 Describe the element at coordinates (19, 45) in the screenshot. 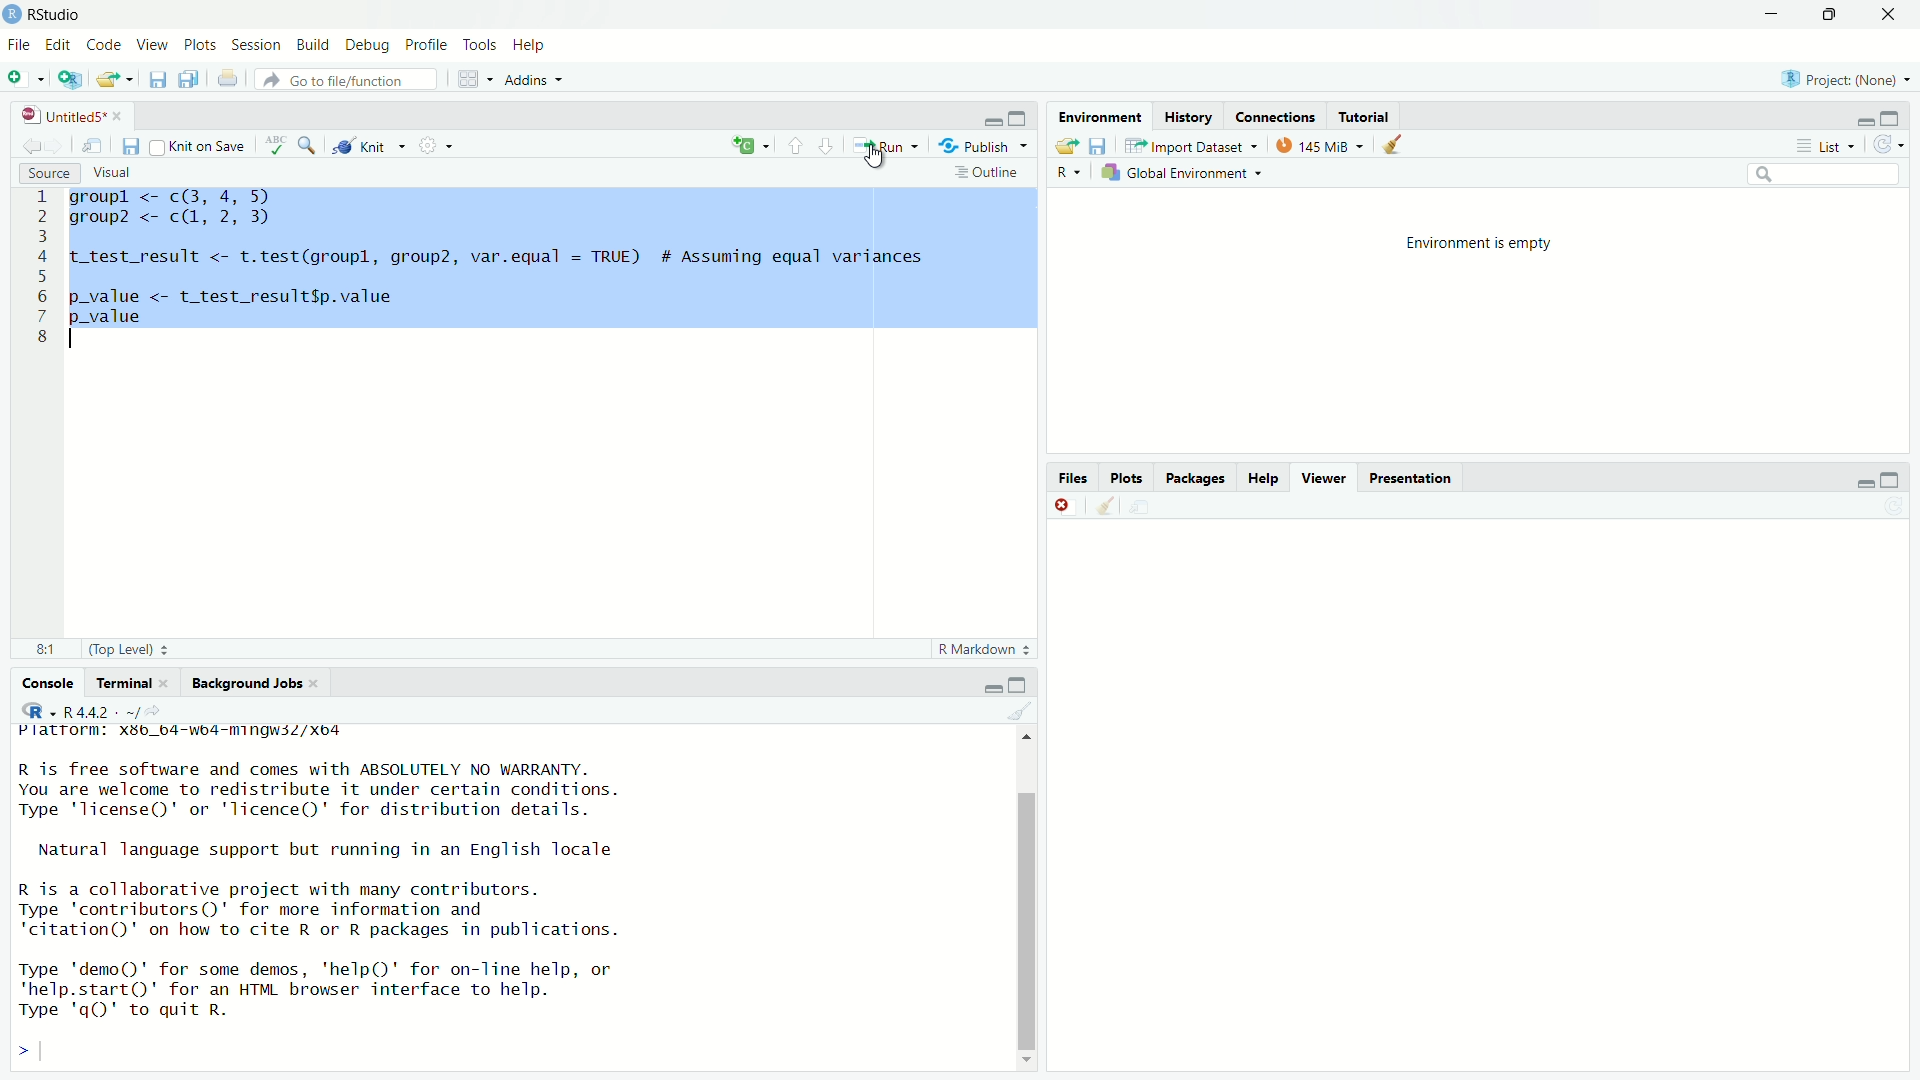

I see `File` at that location.